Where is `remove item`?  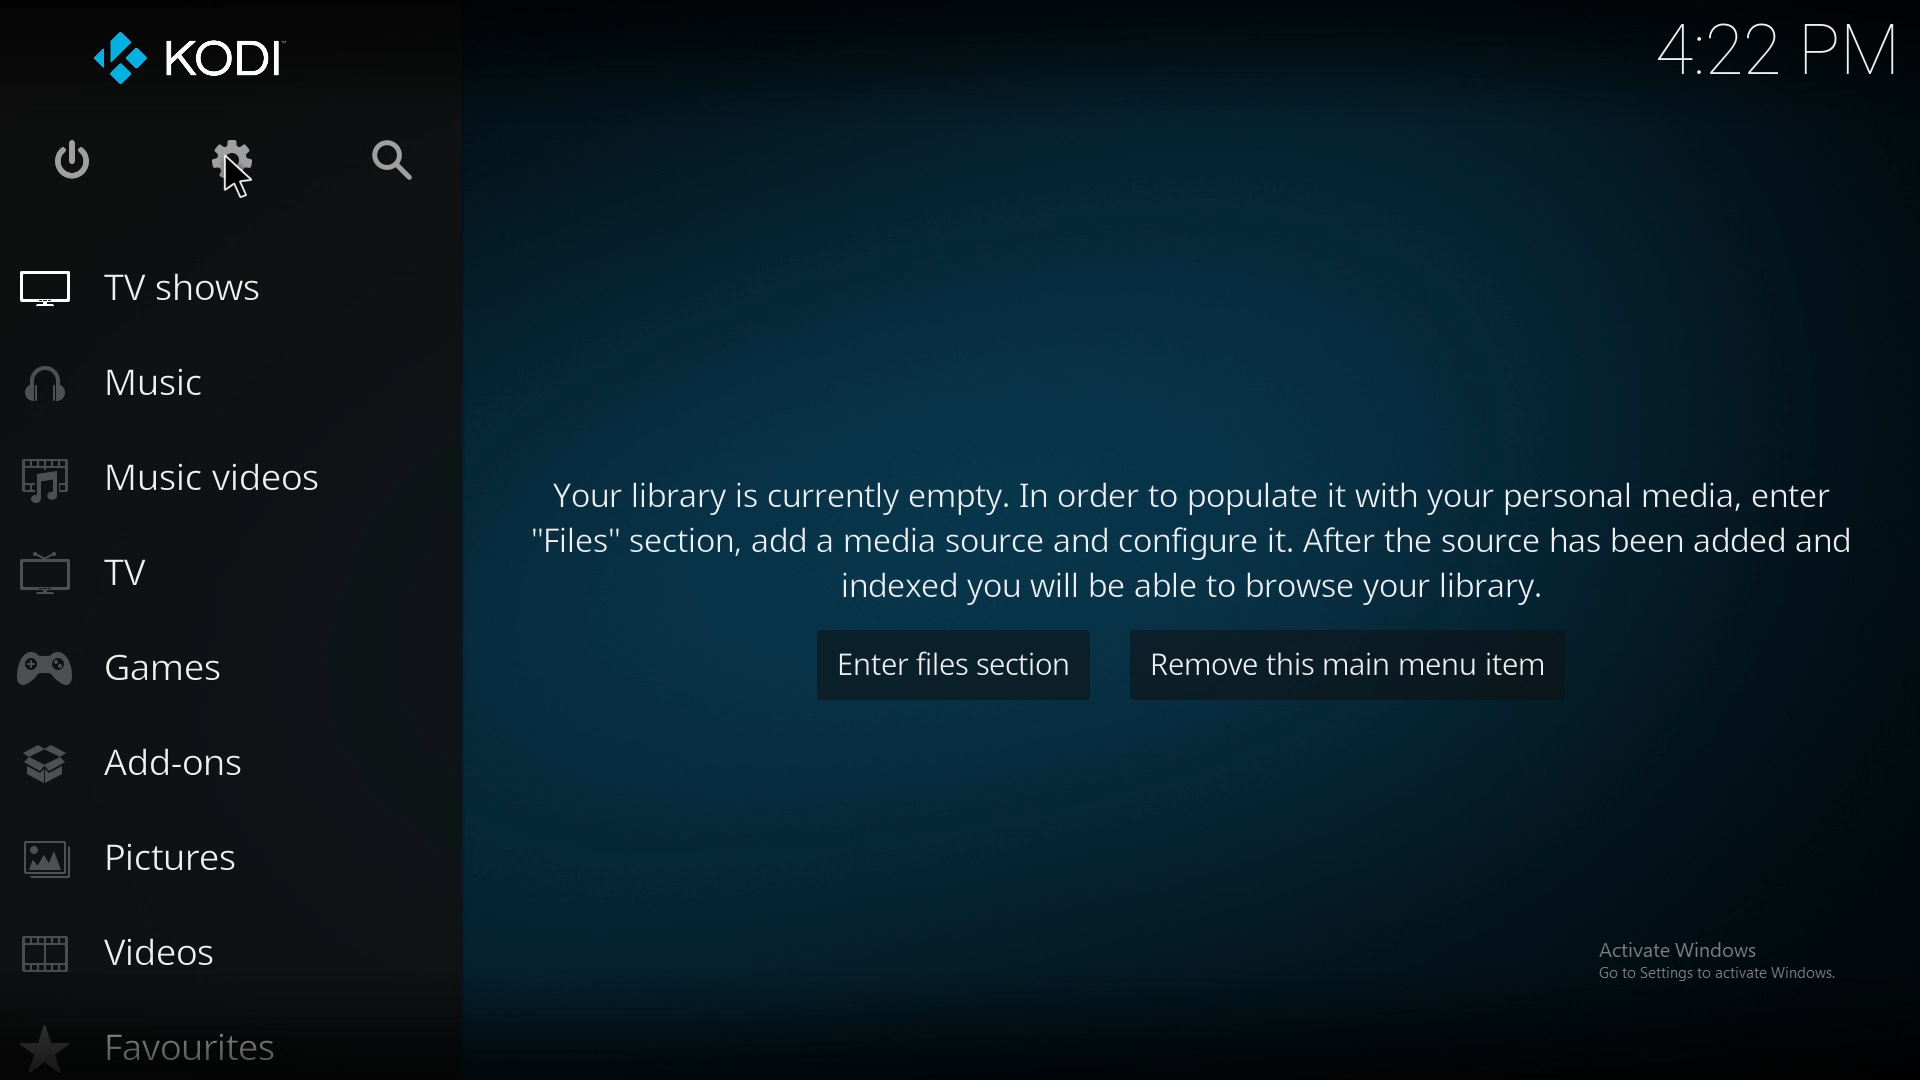 remove item is located at coordinates (1346, 665).